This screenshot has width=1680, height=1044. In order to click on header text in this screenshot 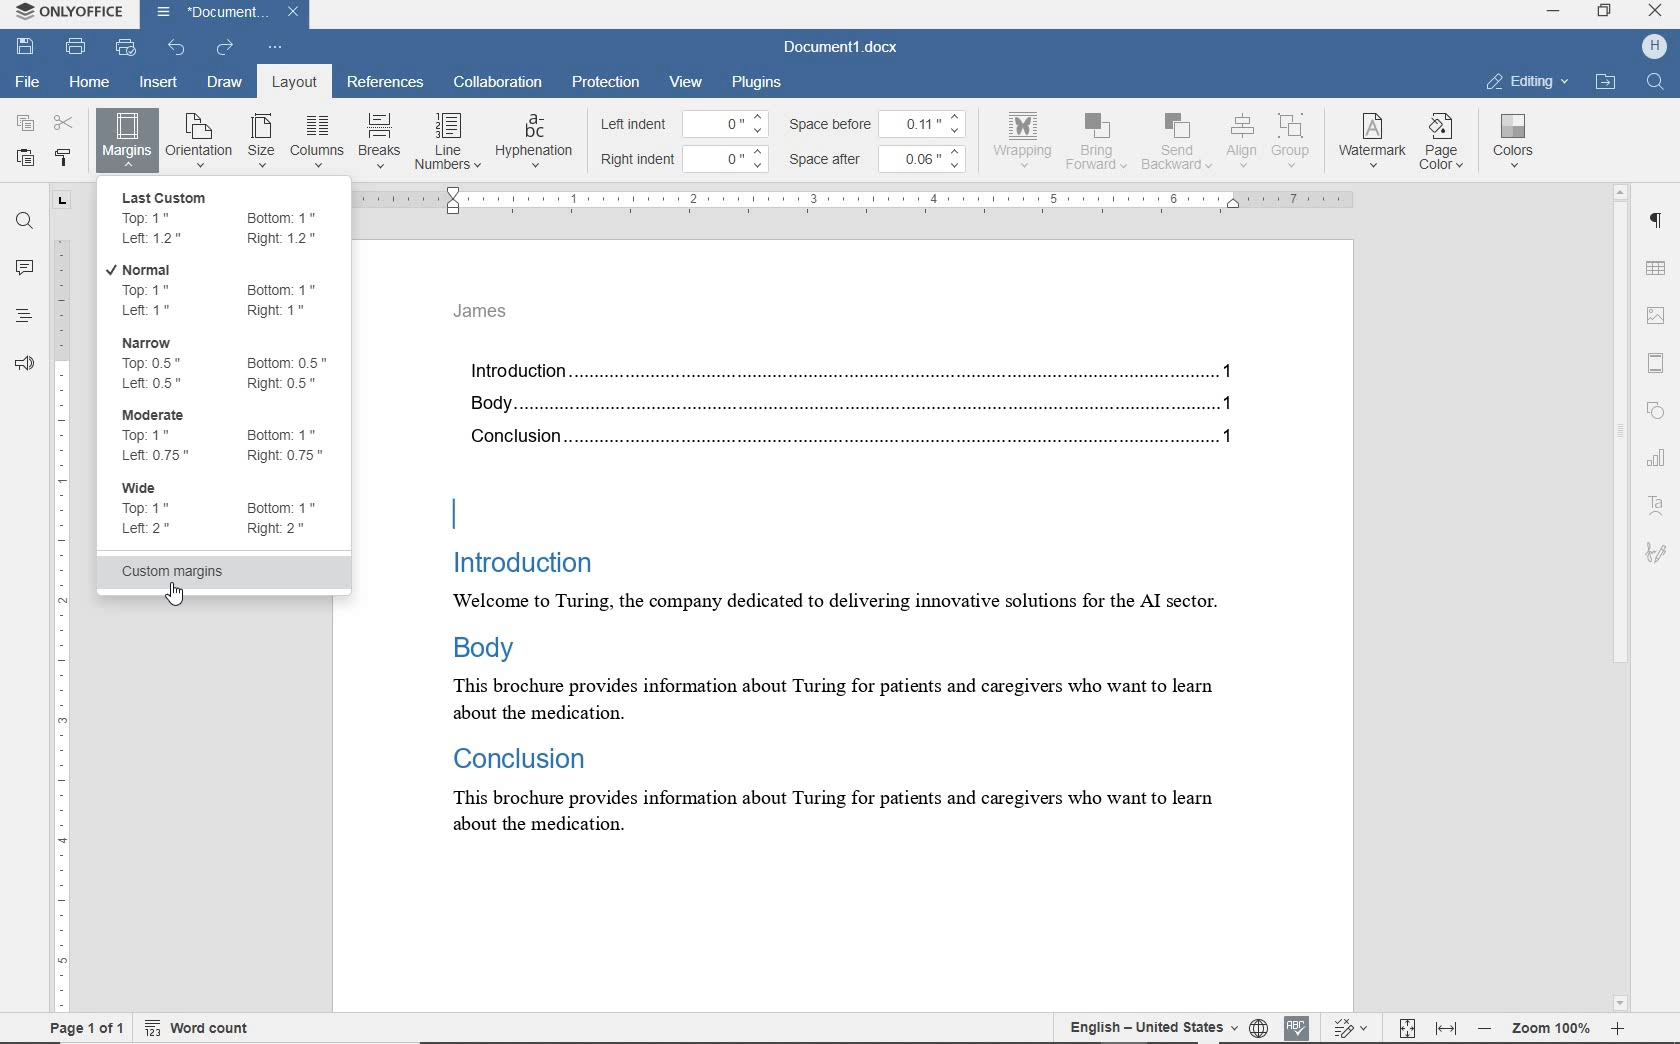, I will do `click(490, 317)`.